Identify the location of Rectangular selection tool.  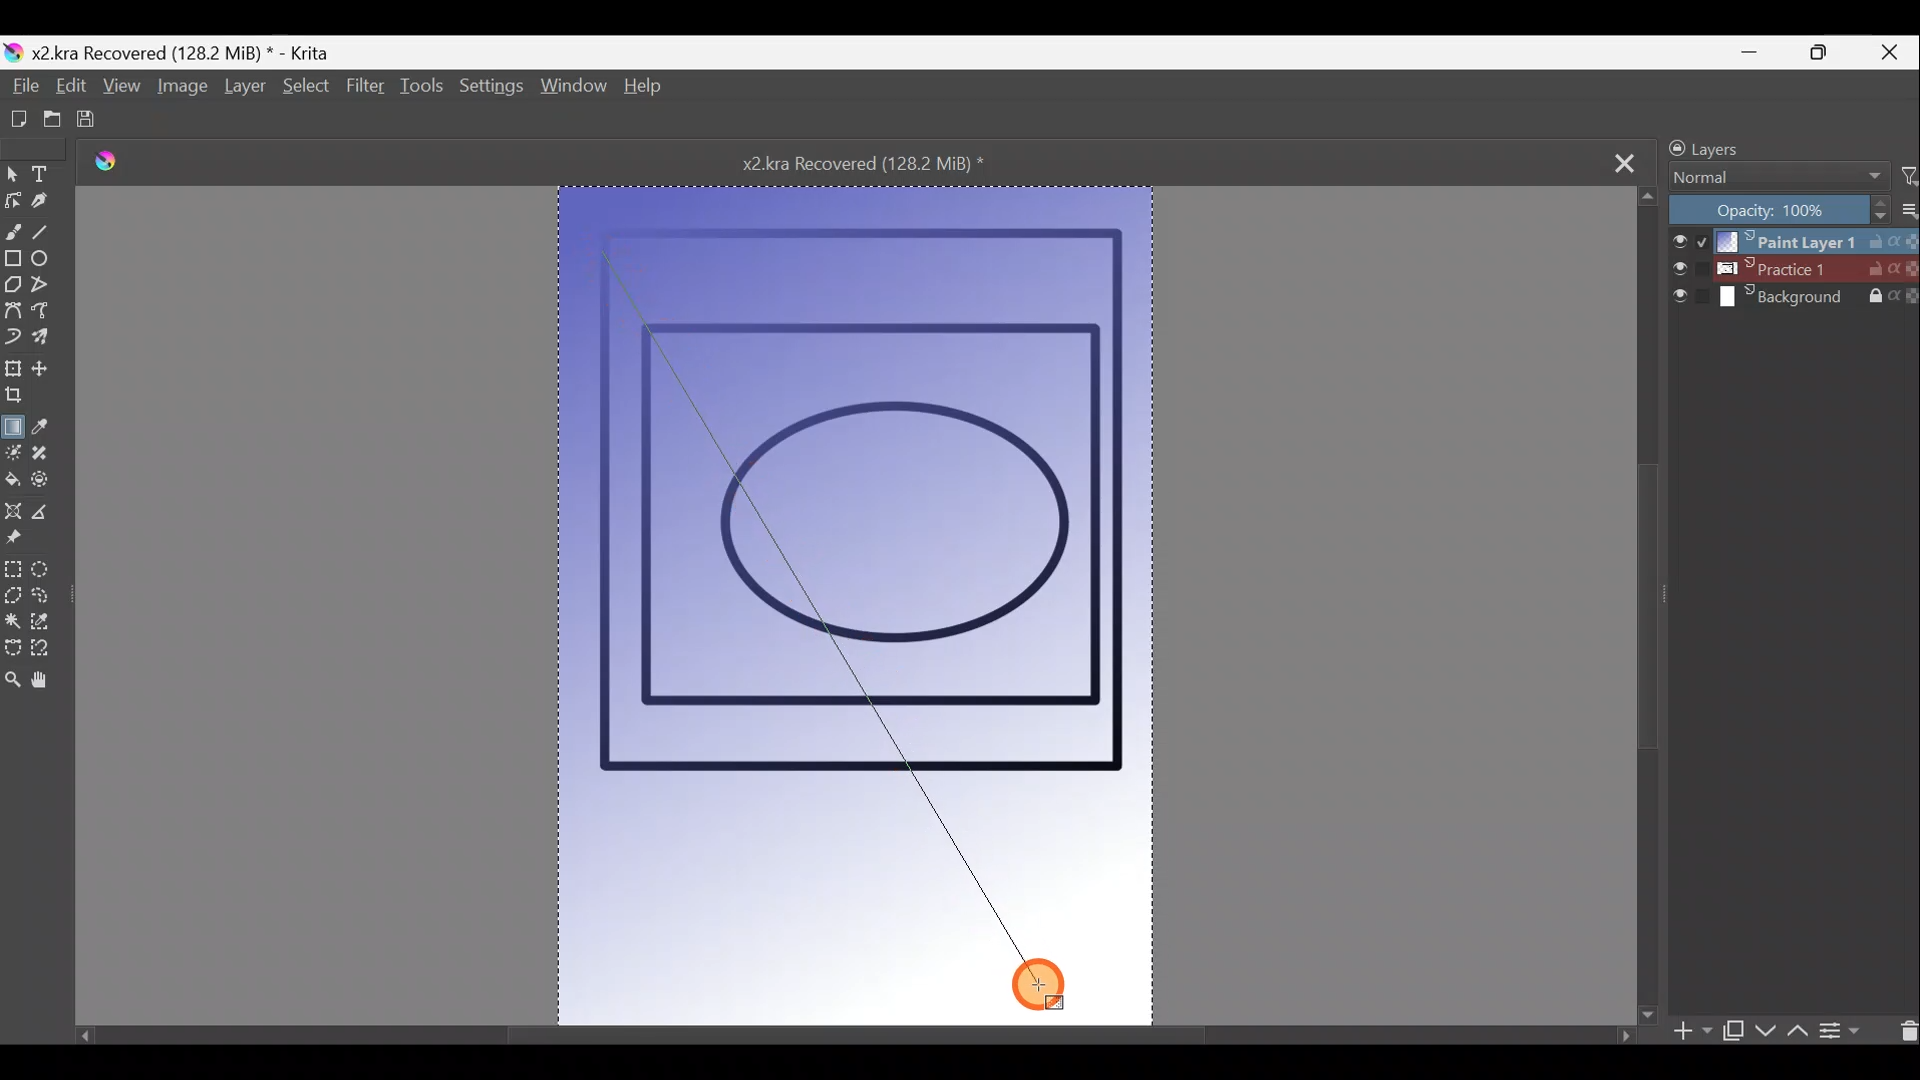
(12, 572).